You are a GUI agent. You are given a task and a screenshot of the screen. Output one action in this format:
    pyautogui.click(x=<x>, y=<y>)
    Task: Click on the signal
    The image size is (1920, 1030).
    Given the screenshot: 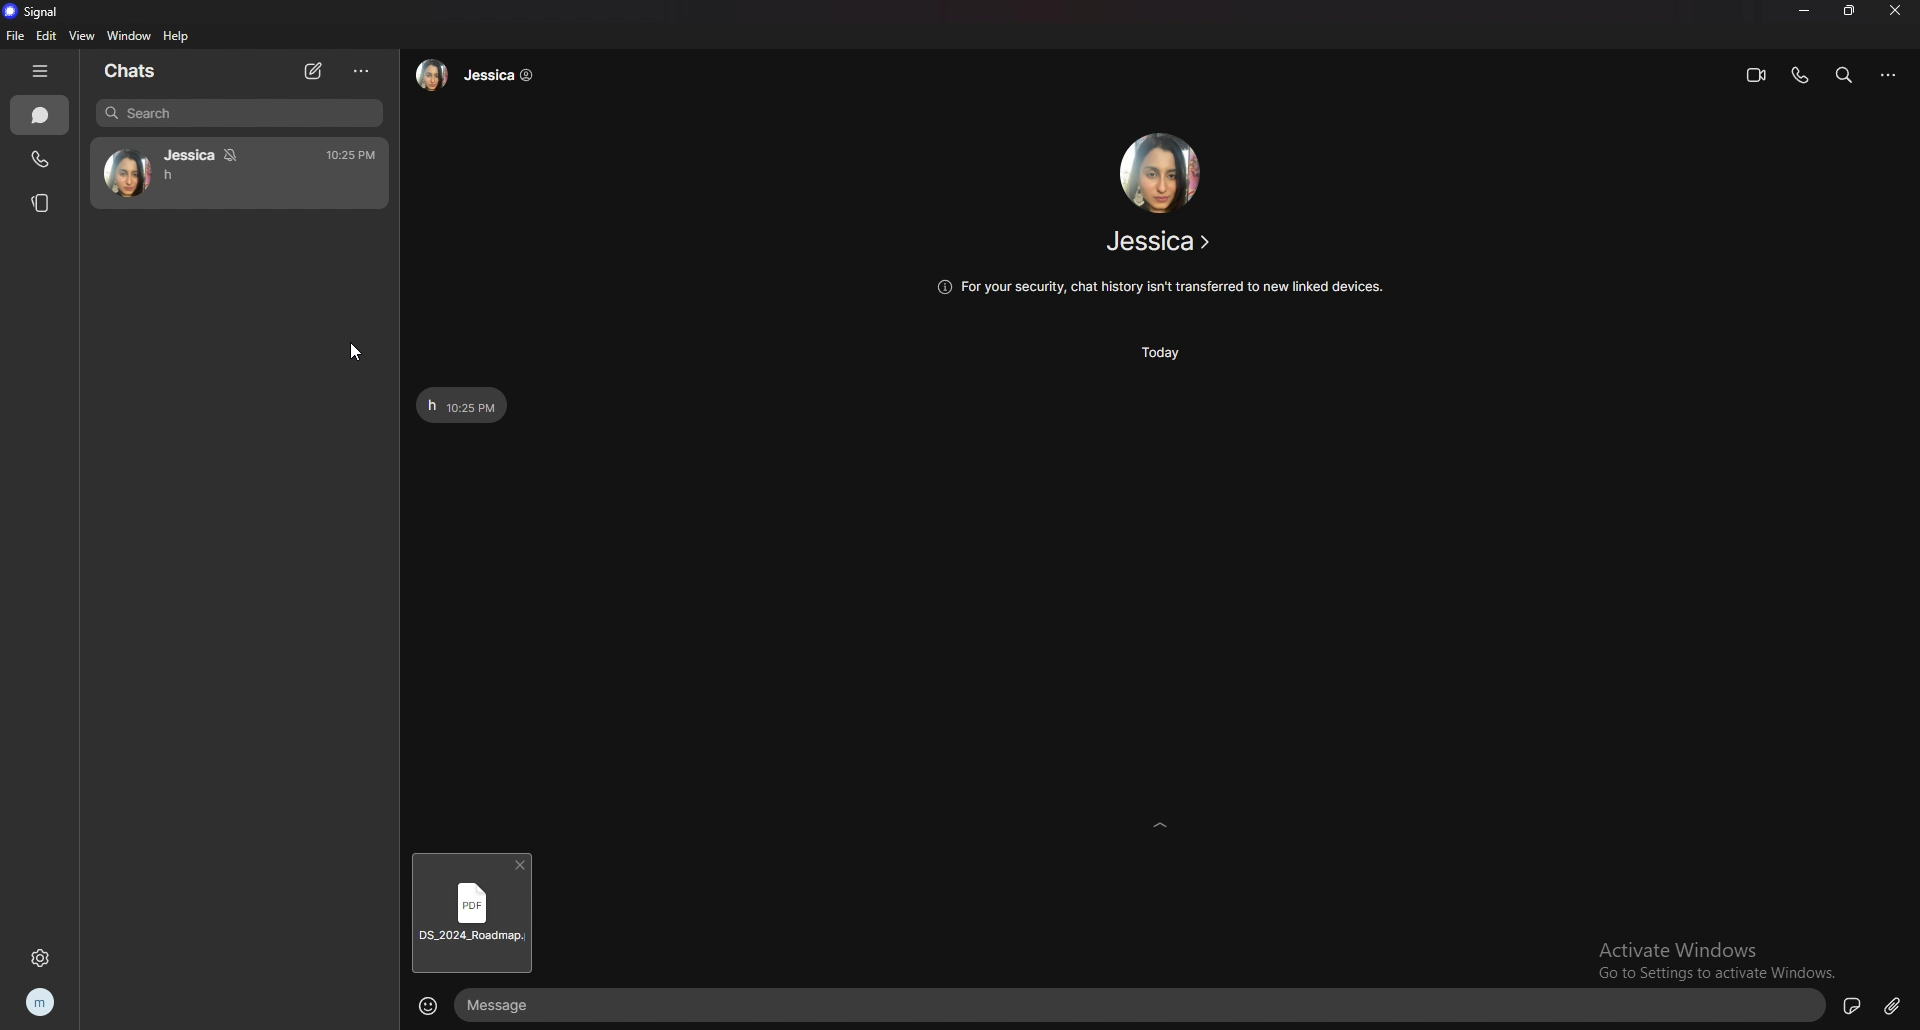 What is the action you would take?
    pyautogui.click(x=31, y=12)
    